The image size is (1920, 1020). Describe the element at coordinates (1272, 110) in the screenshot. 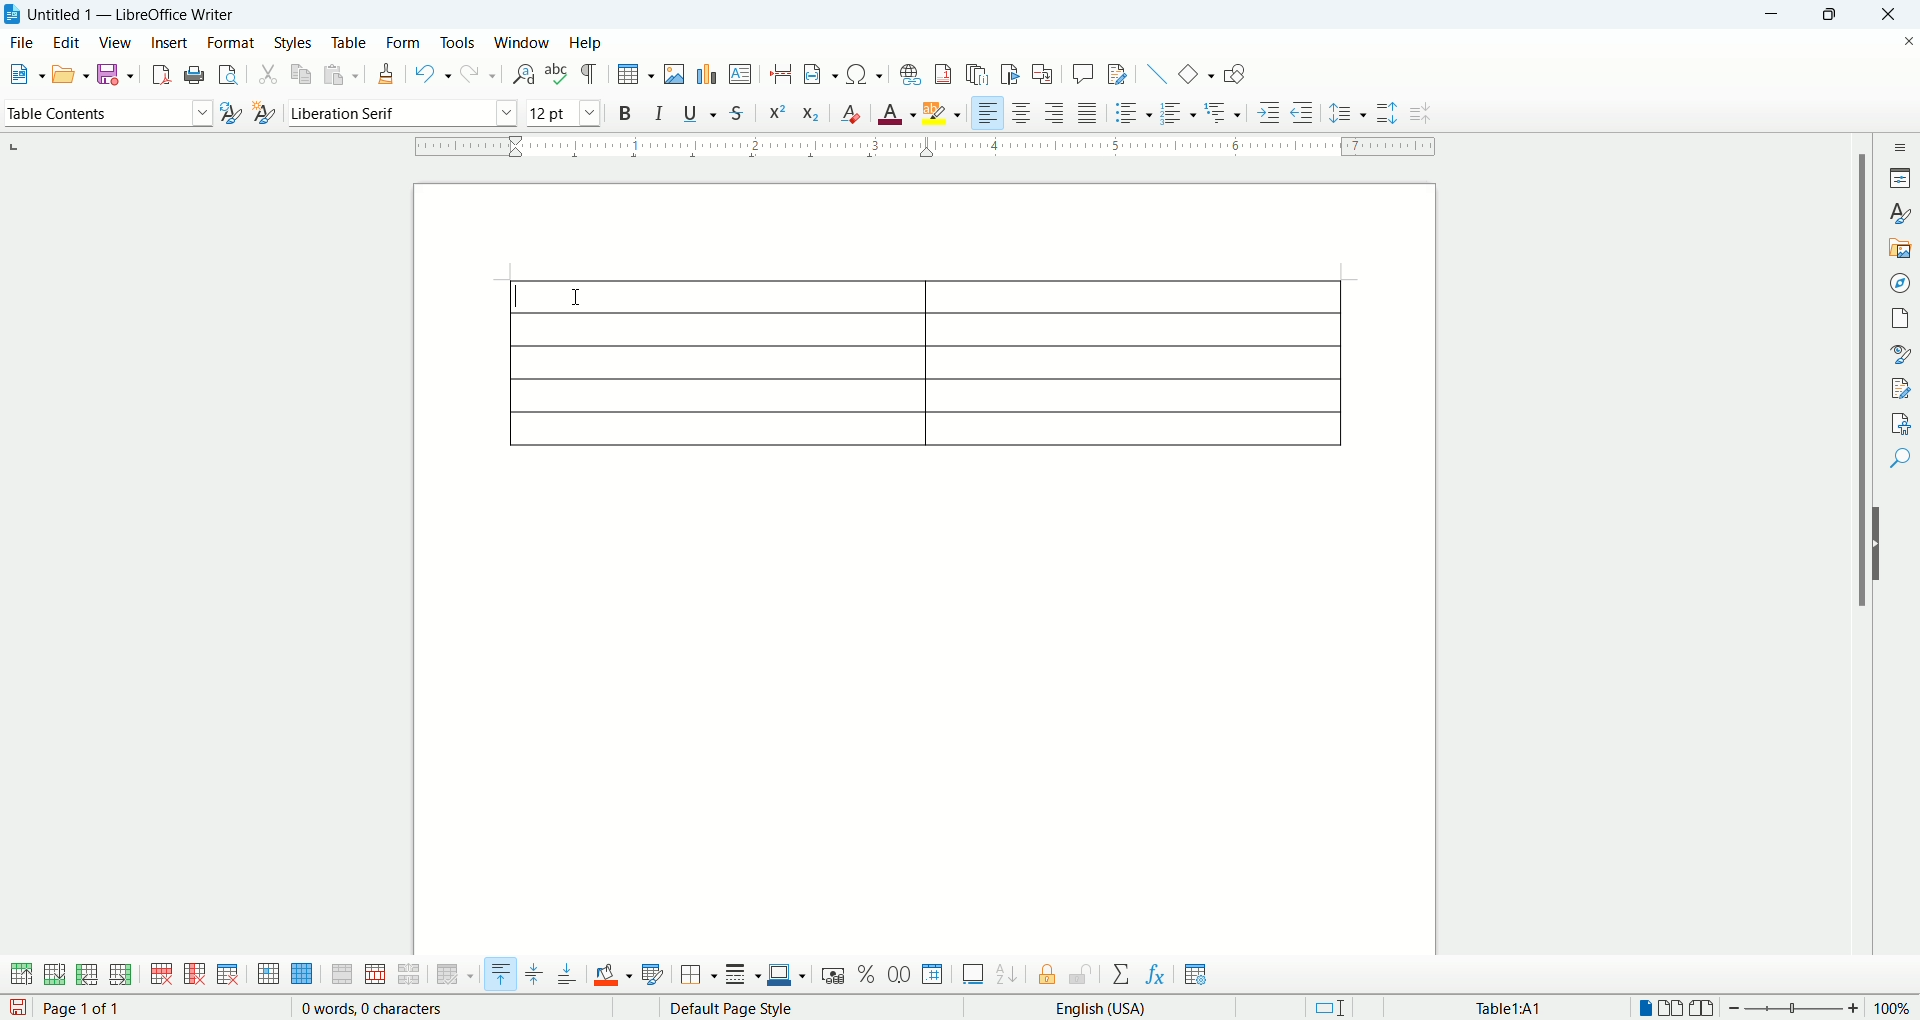

I see `increase indent` at that location.